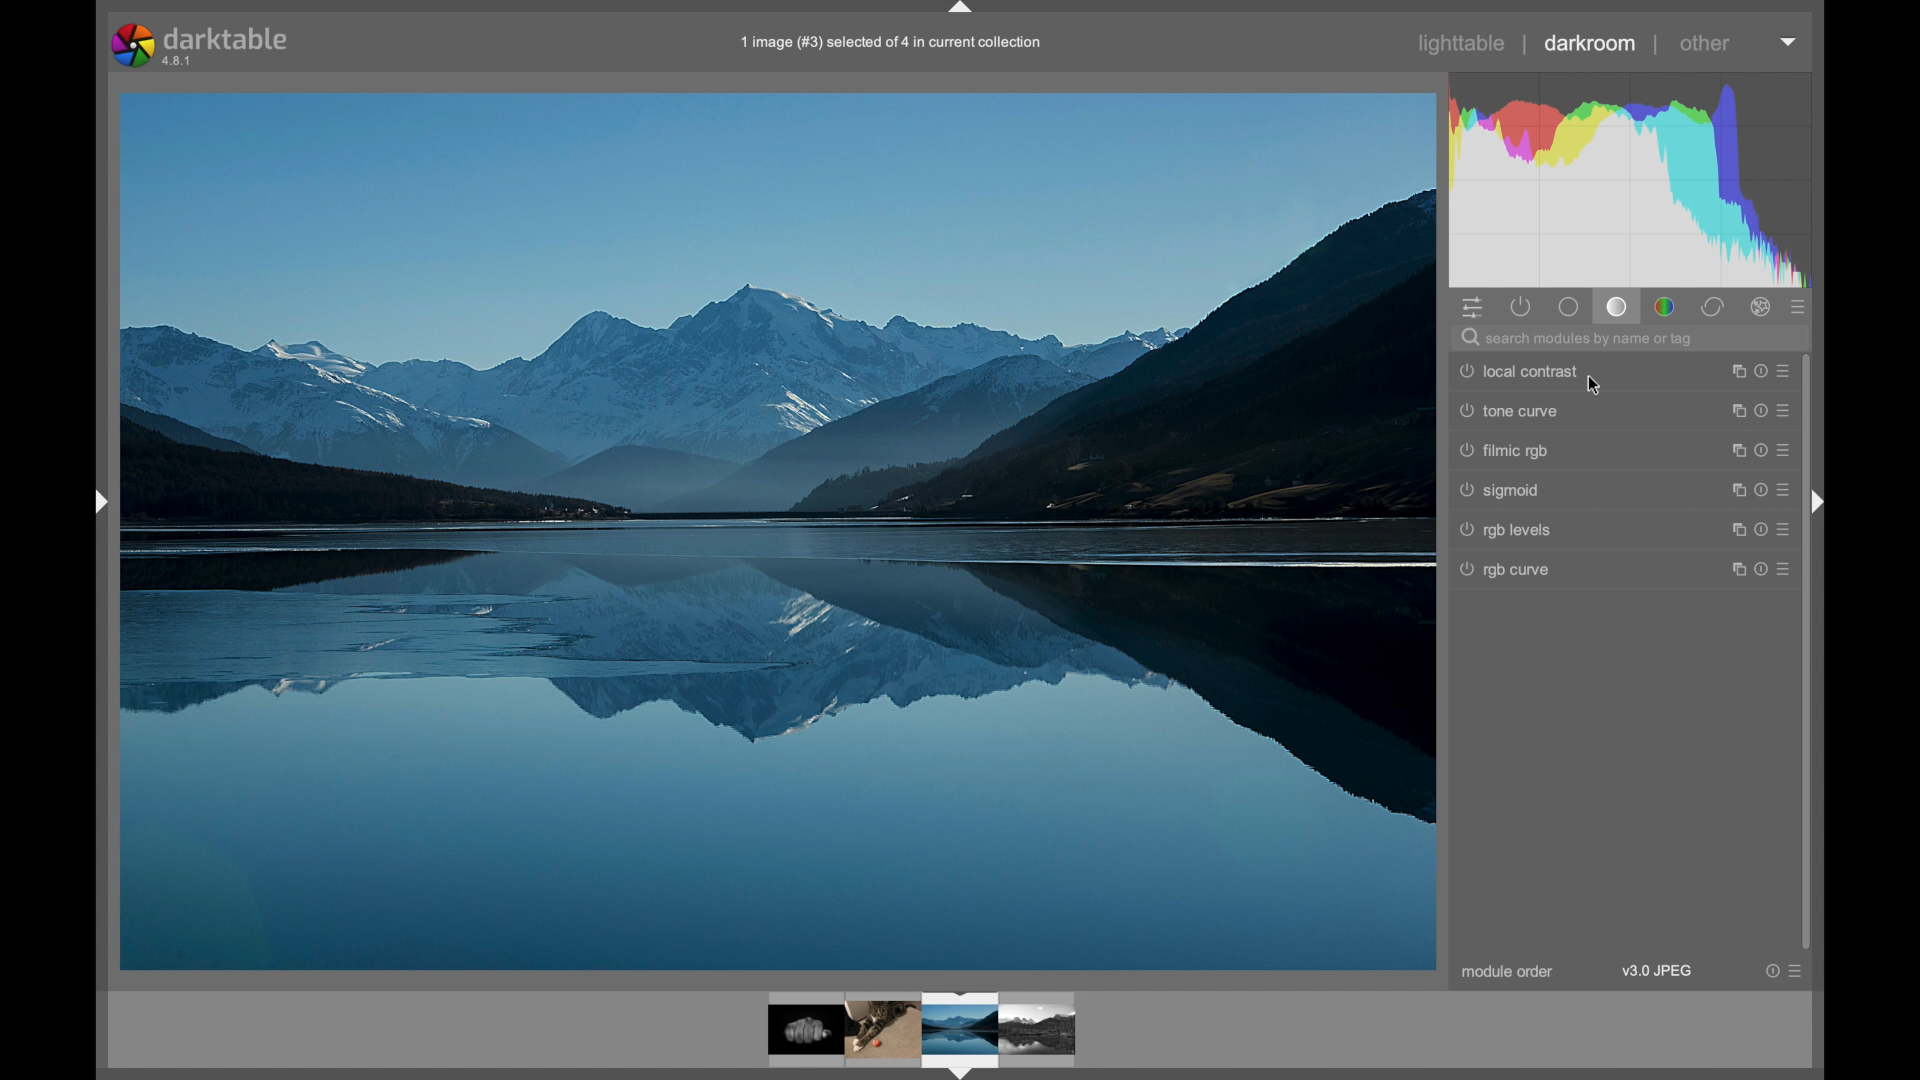  What do you see at coordinates (890, 43) in the screenshot?
I see `filename` at bounding box center [890, 43].